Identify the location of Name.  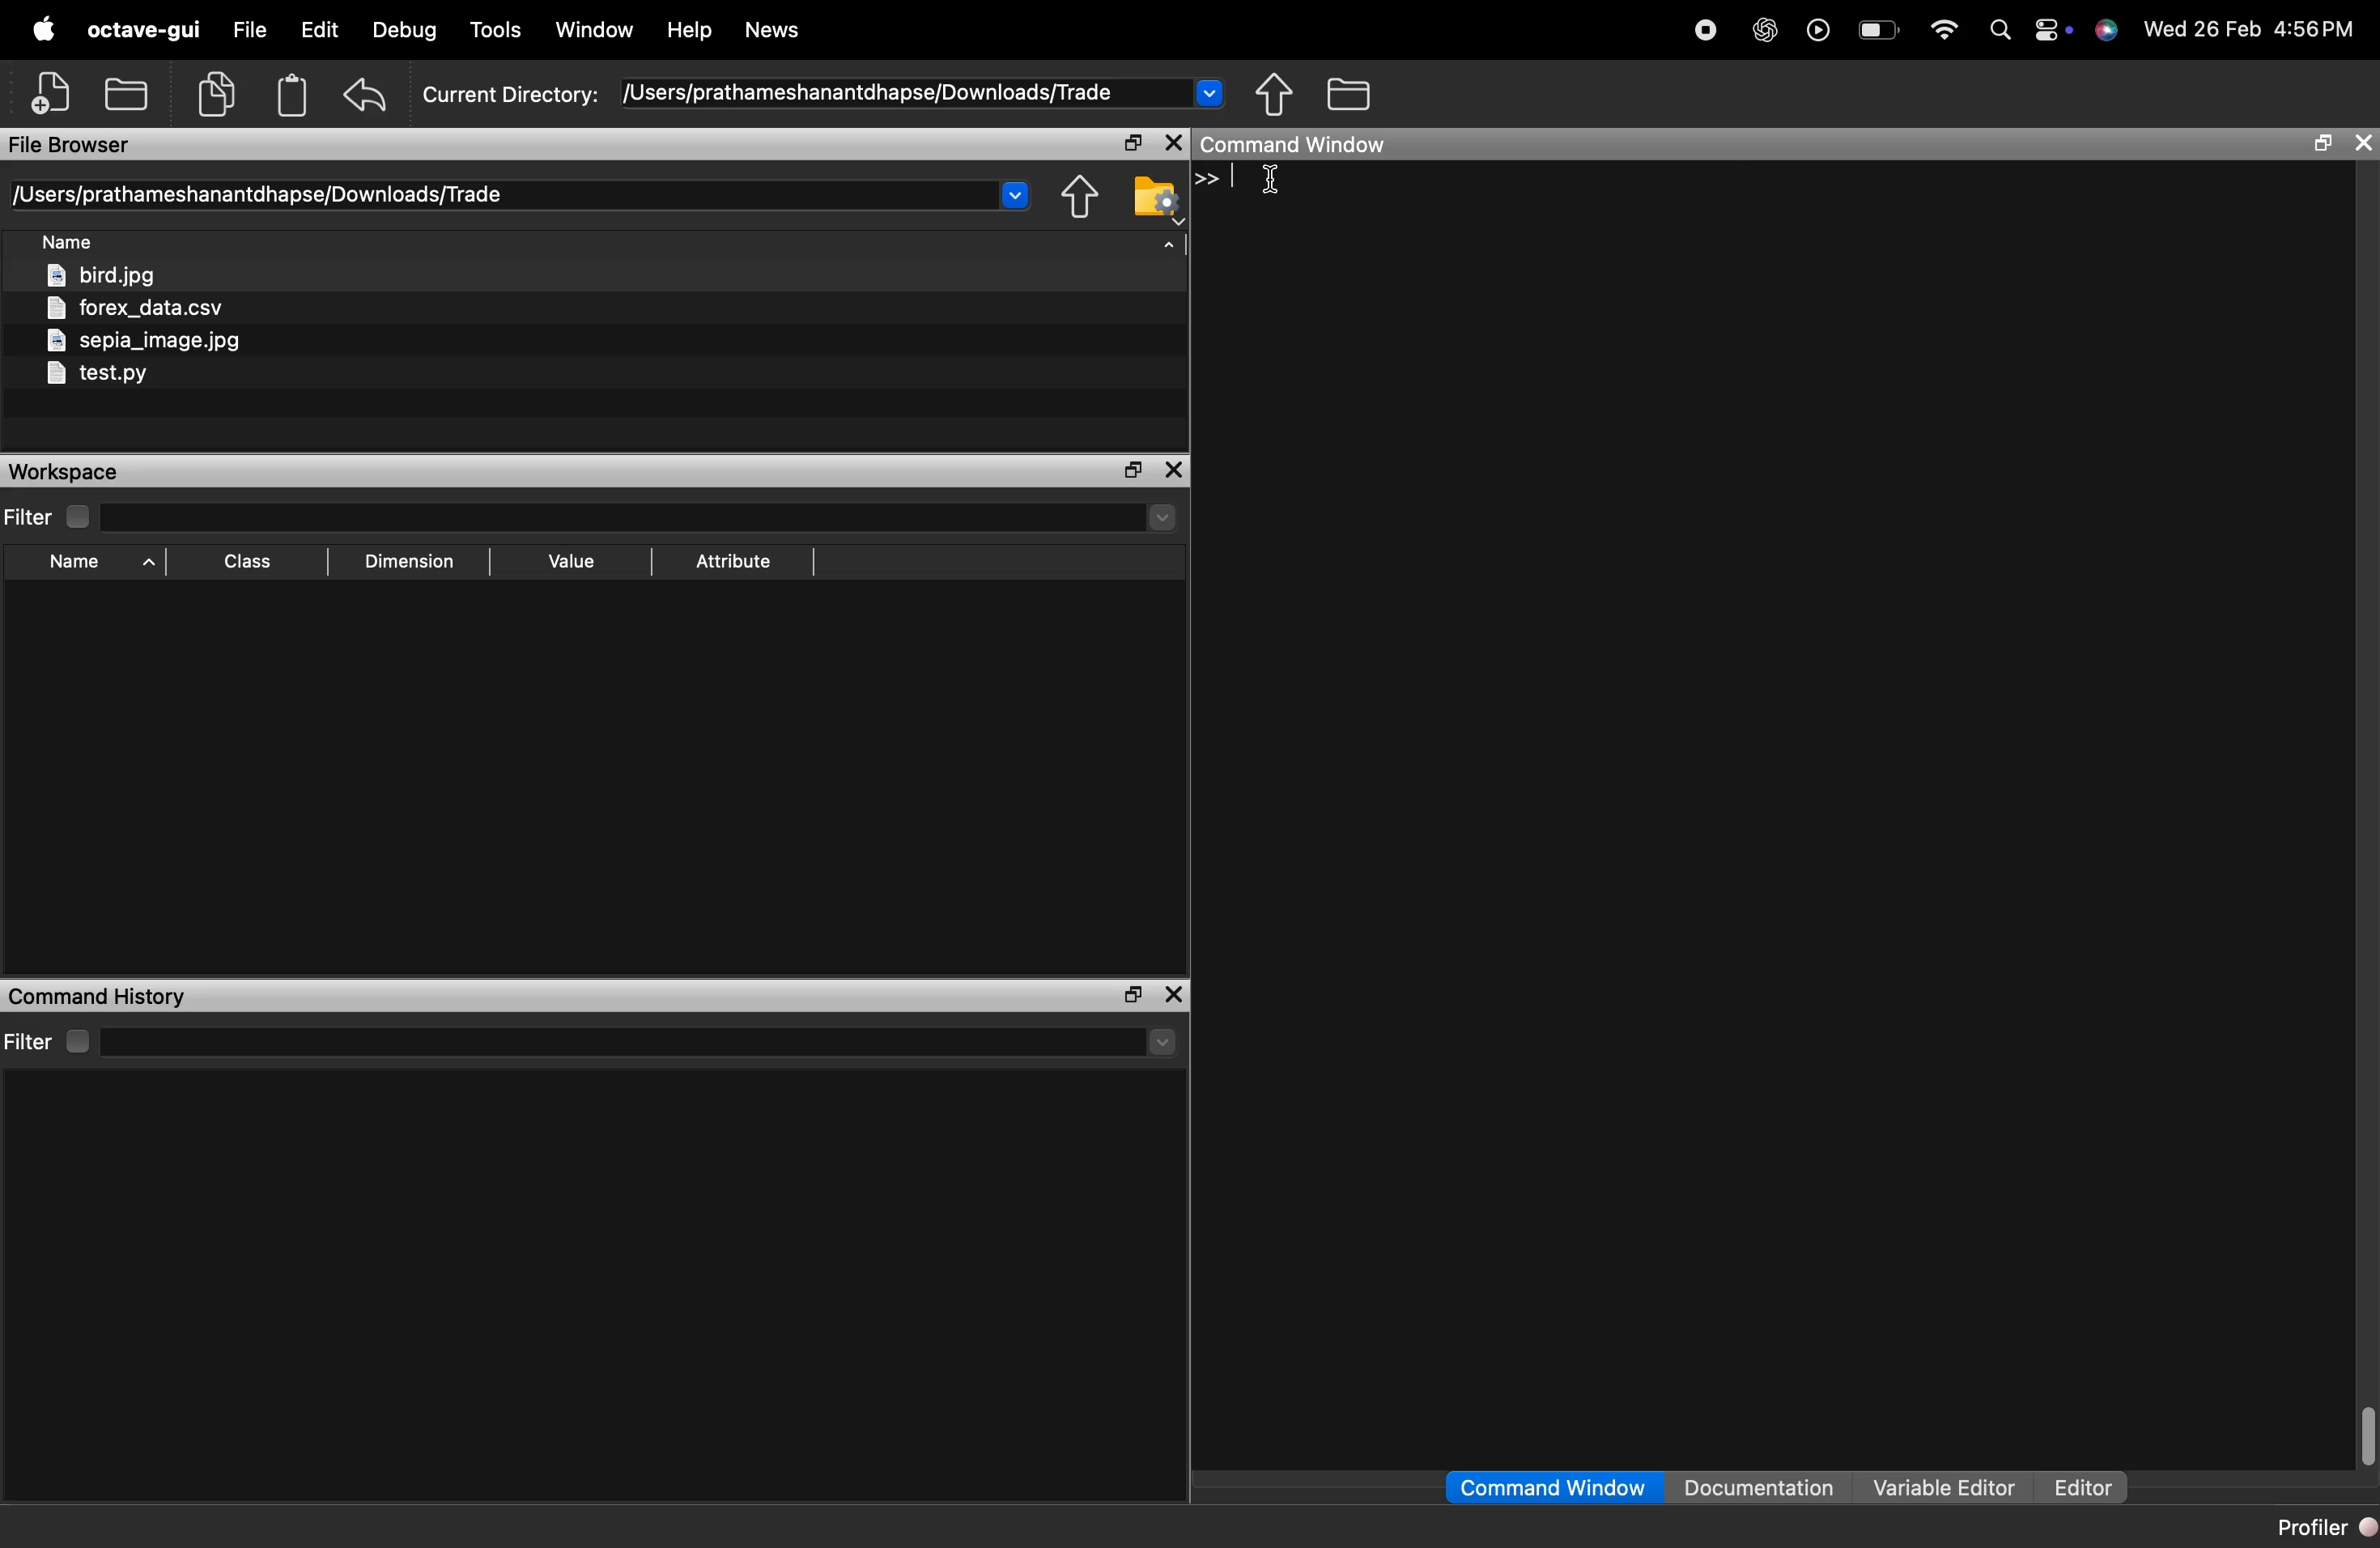
(66, 238).